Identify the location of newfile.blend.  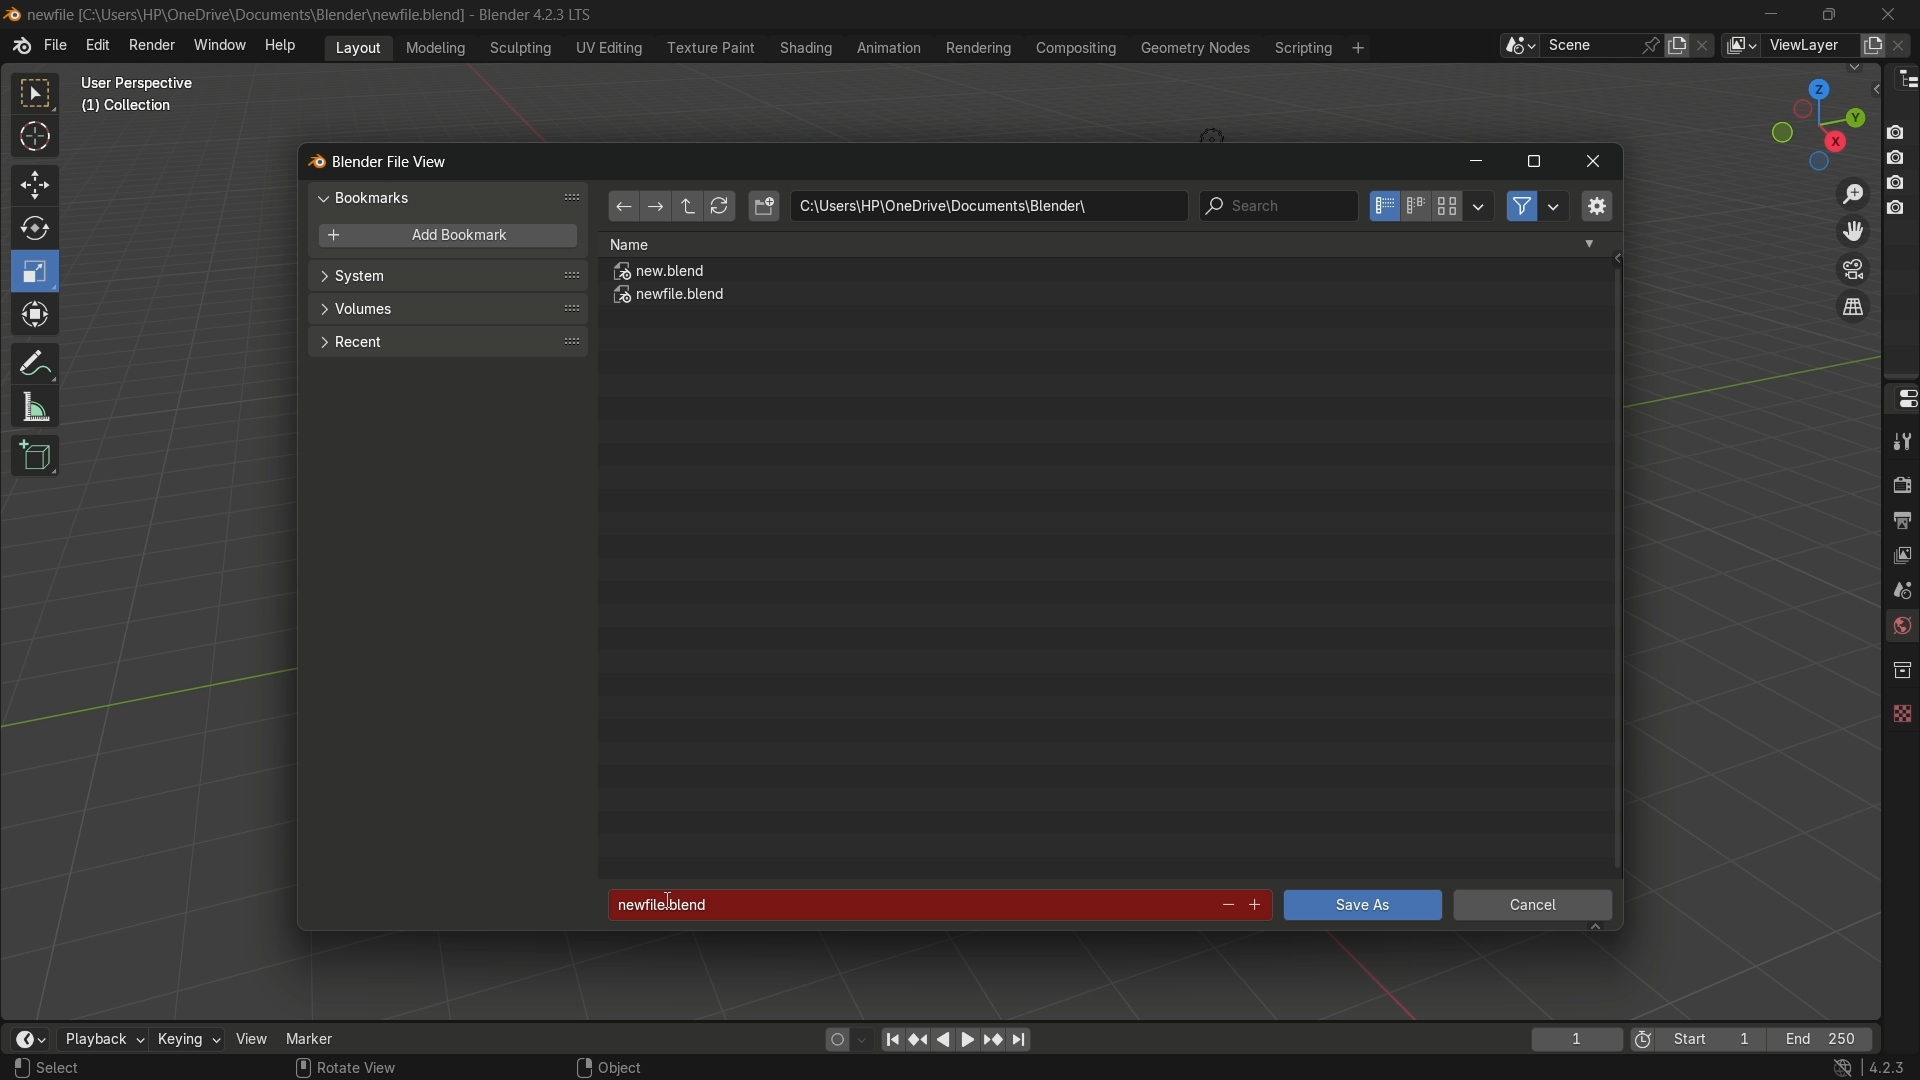
(902, 905).